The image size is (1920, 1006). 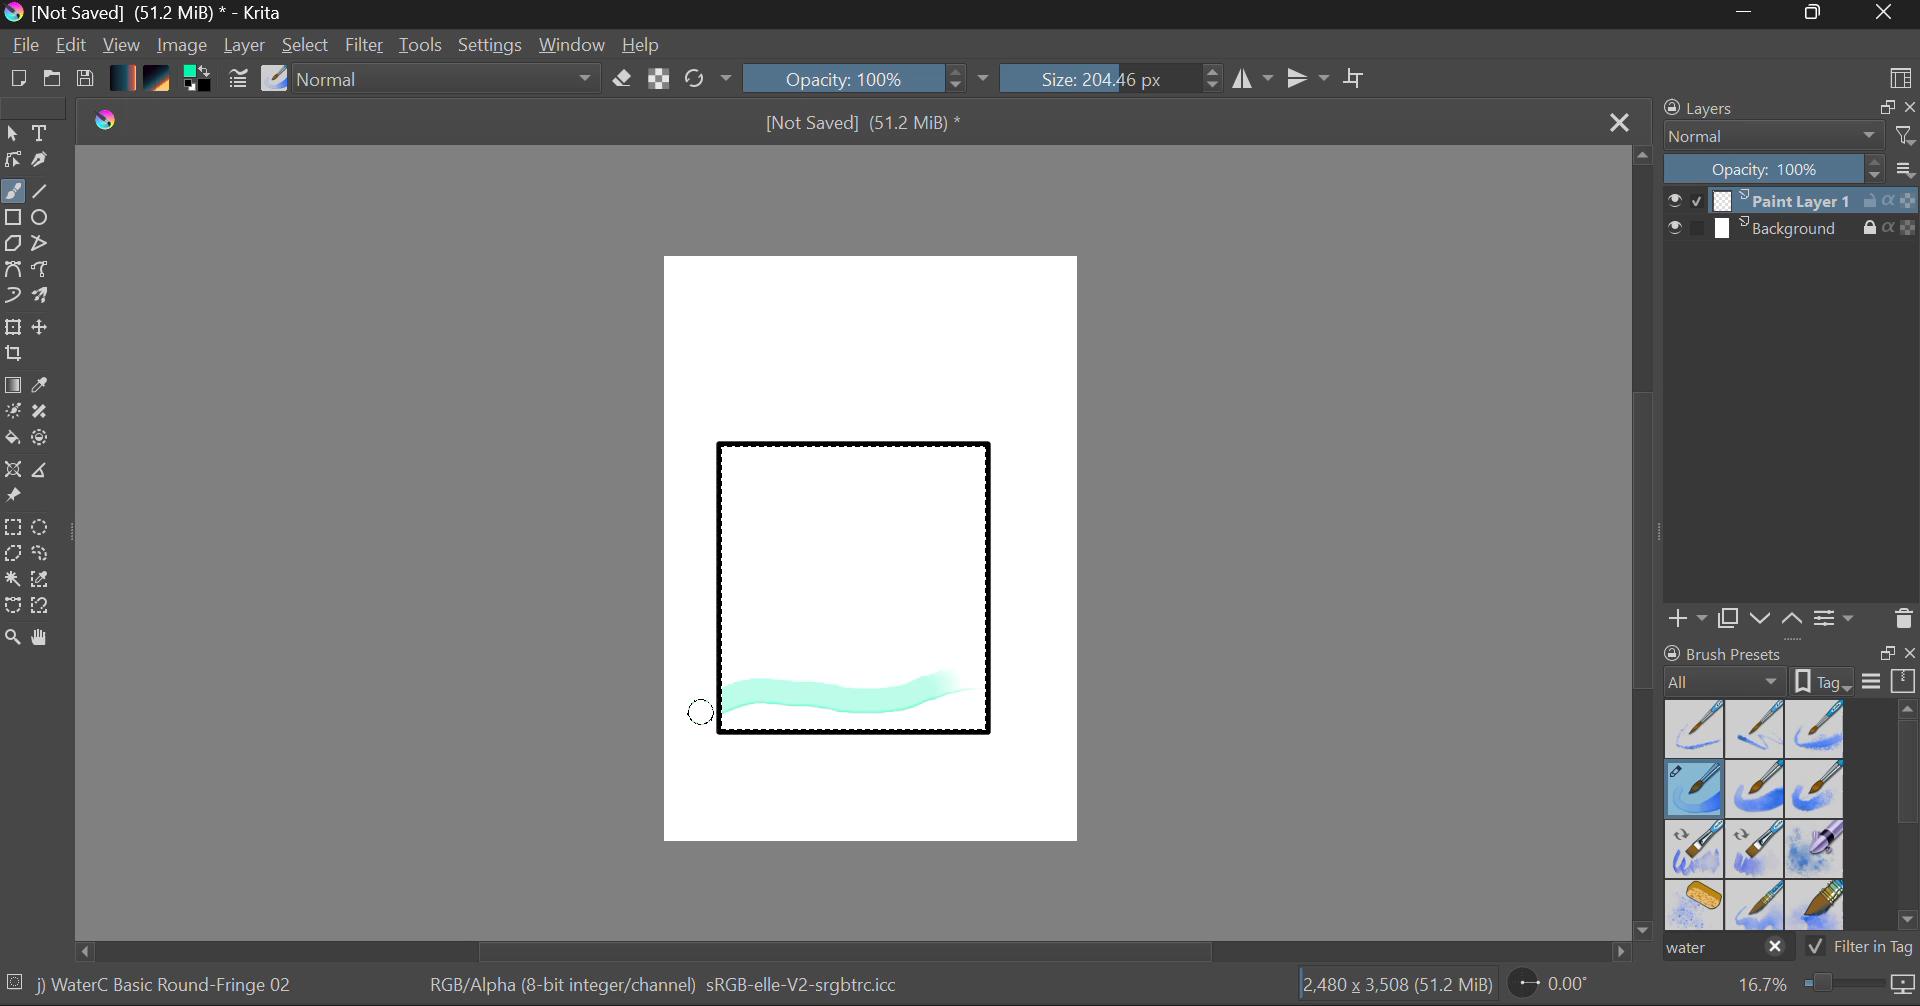 What do you see at coordinates (54, 81) in the screenshot?
I see `Open` at bounding box center [54, 81].